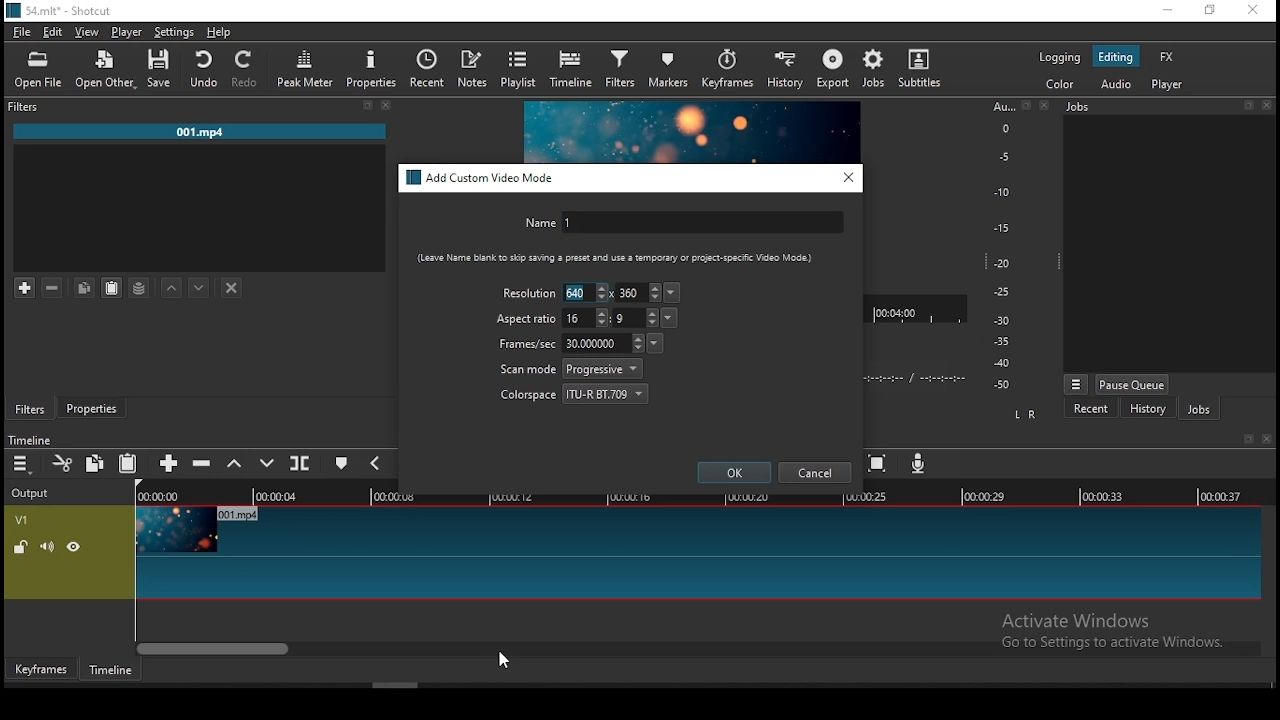  I want to click on aspect ration presets, so click(671, 318).